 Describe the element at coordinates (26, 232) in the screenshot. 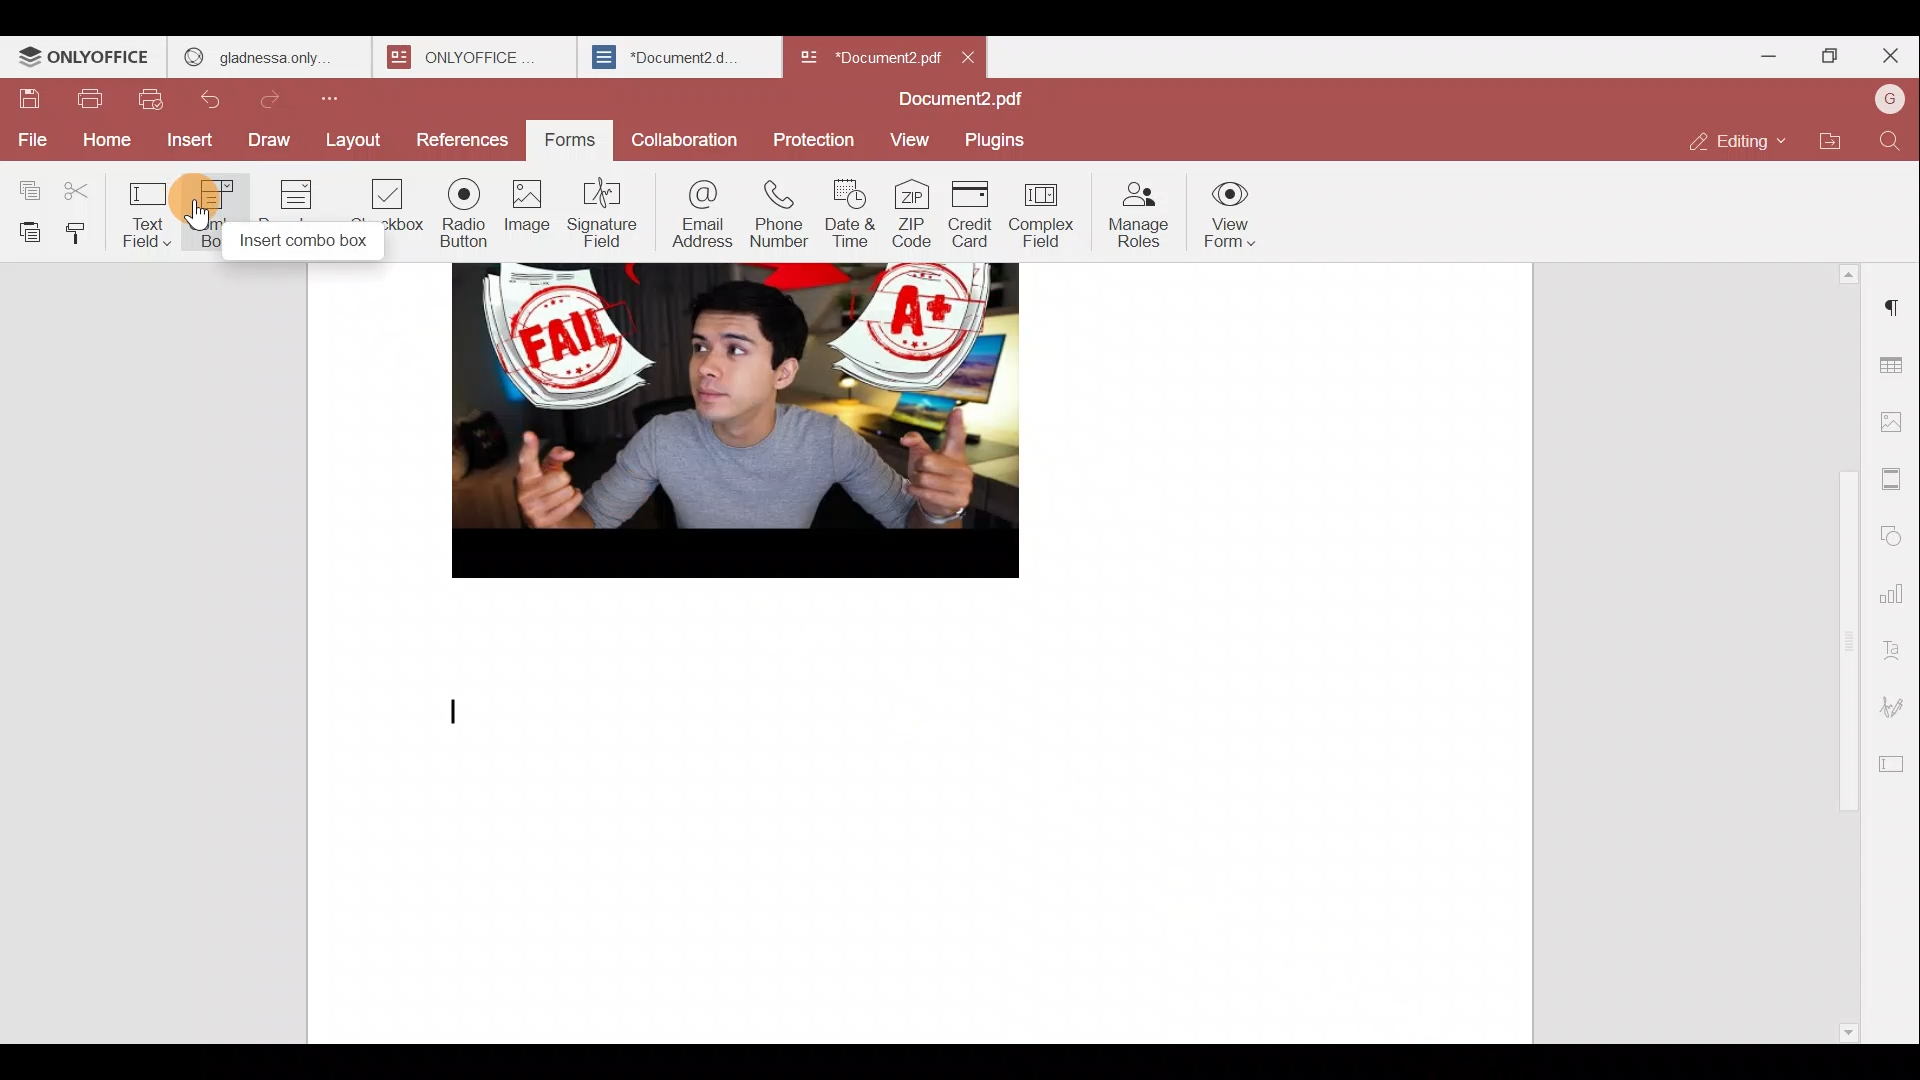

I see `Paste` at that location.